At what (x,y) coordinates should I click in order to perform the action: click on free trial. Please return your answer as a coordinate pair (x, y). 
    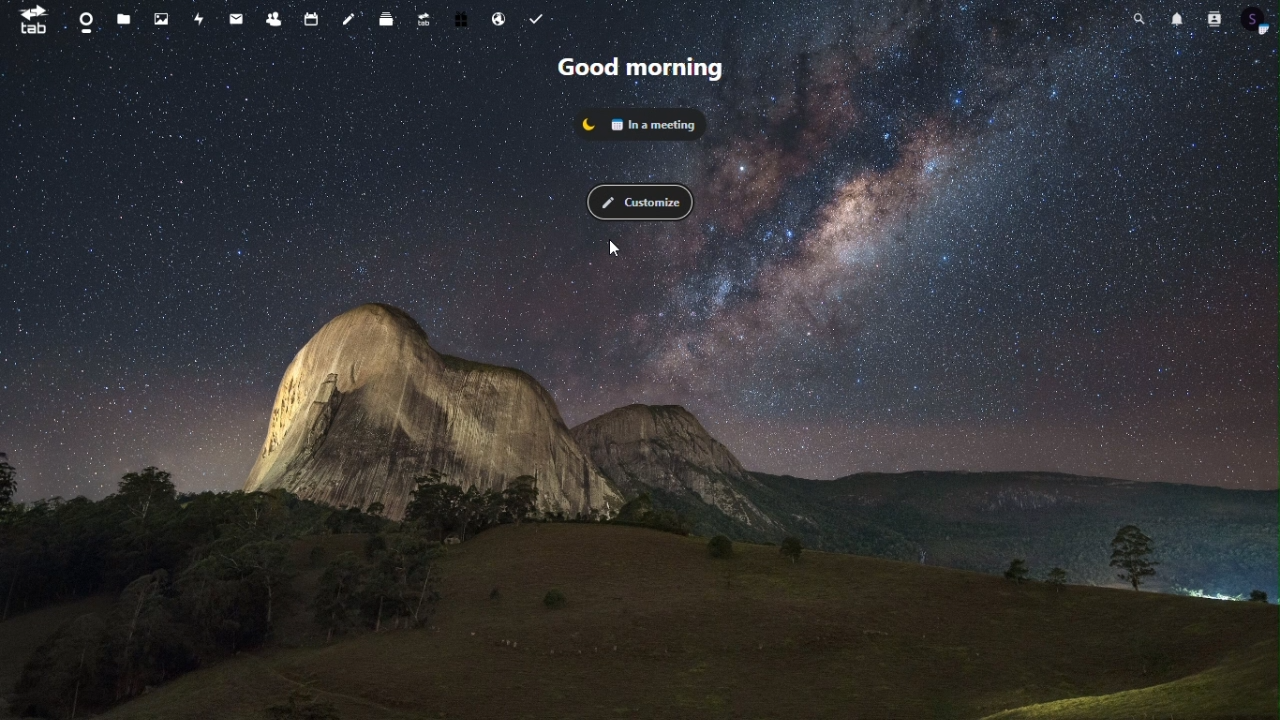
    Looking at the image, I should click on (462, 17).